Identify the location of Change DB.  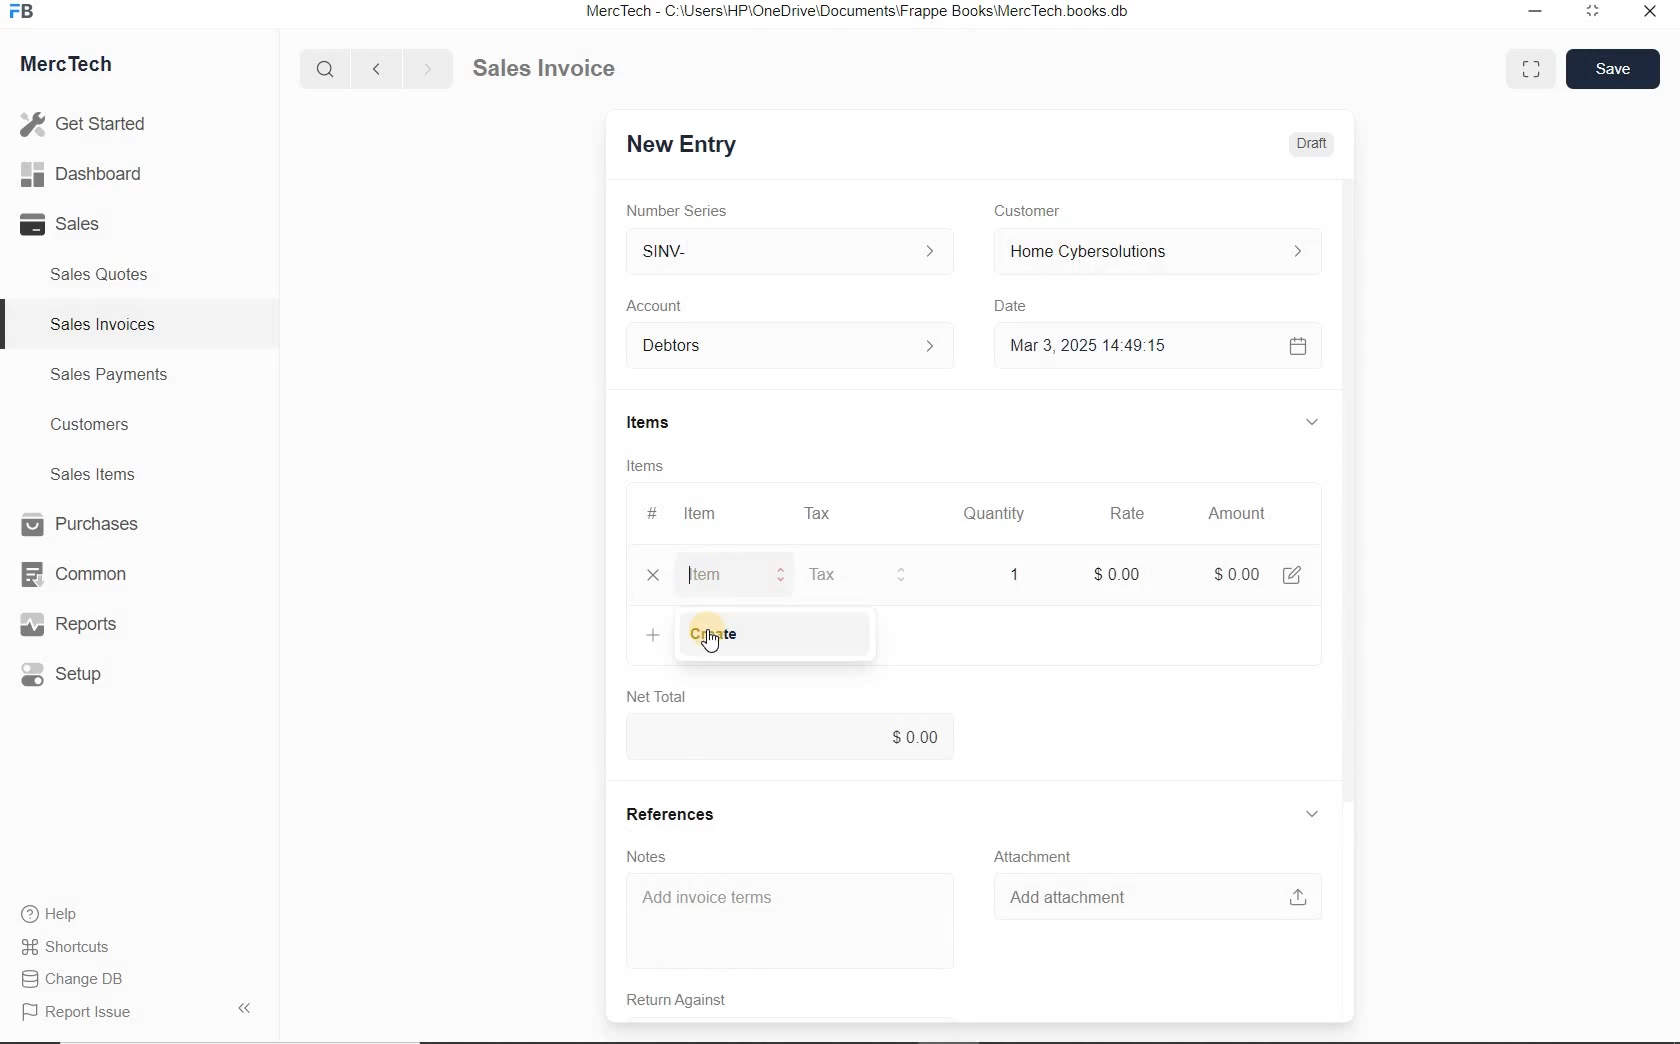
(75, 979).